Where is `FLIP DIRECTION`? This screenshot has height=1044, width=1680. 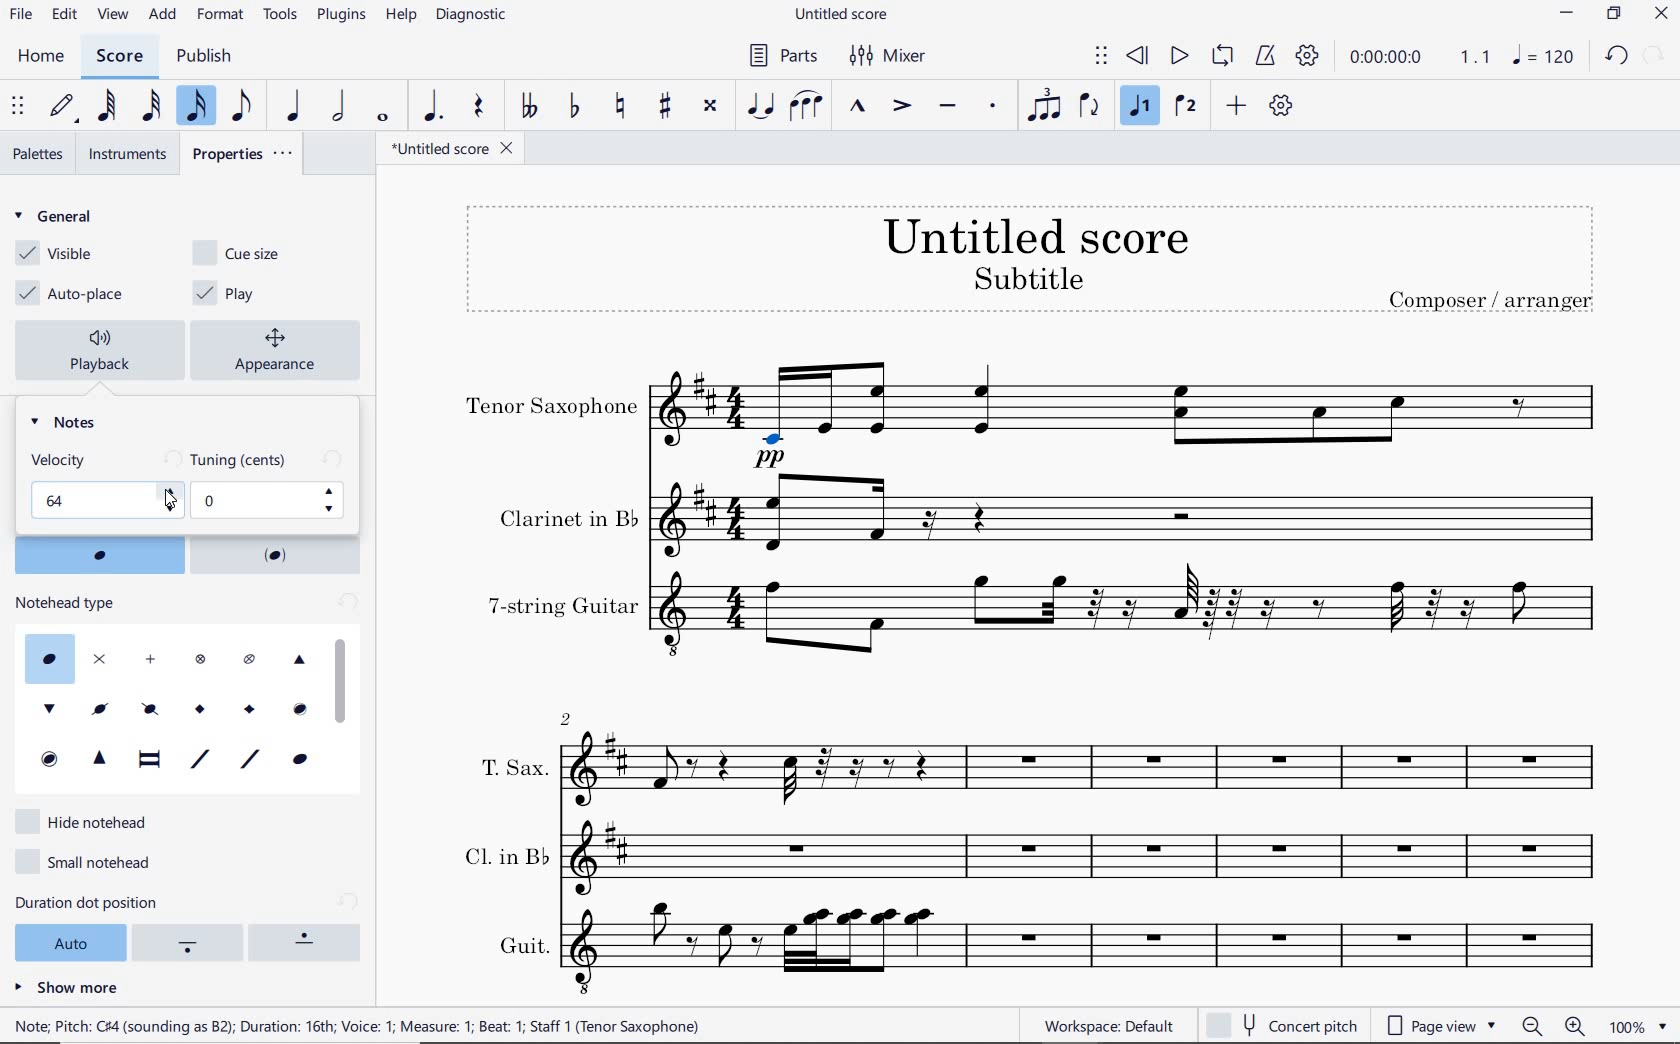
FLIP DIRECTION is located at coordinates (1094, 106).